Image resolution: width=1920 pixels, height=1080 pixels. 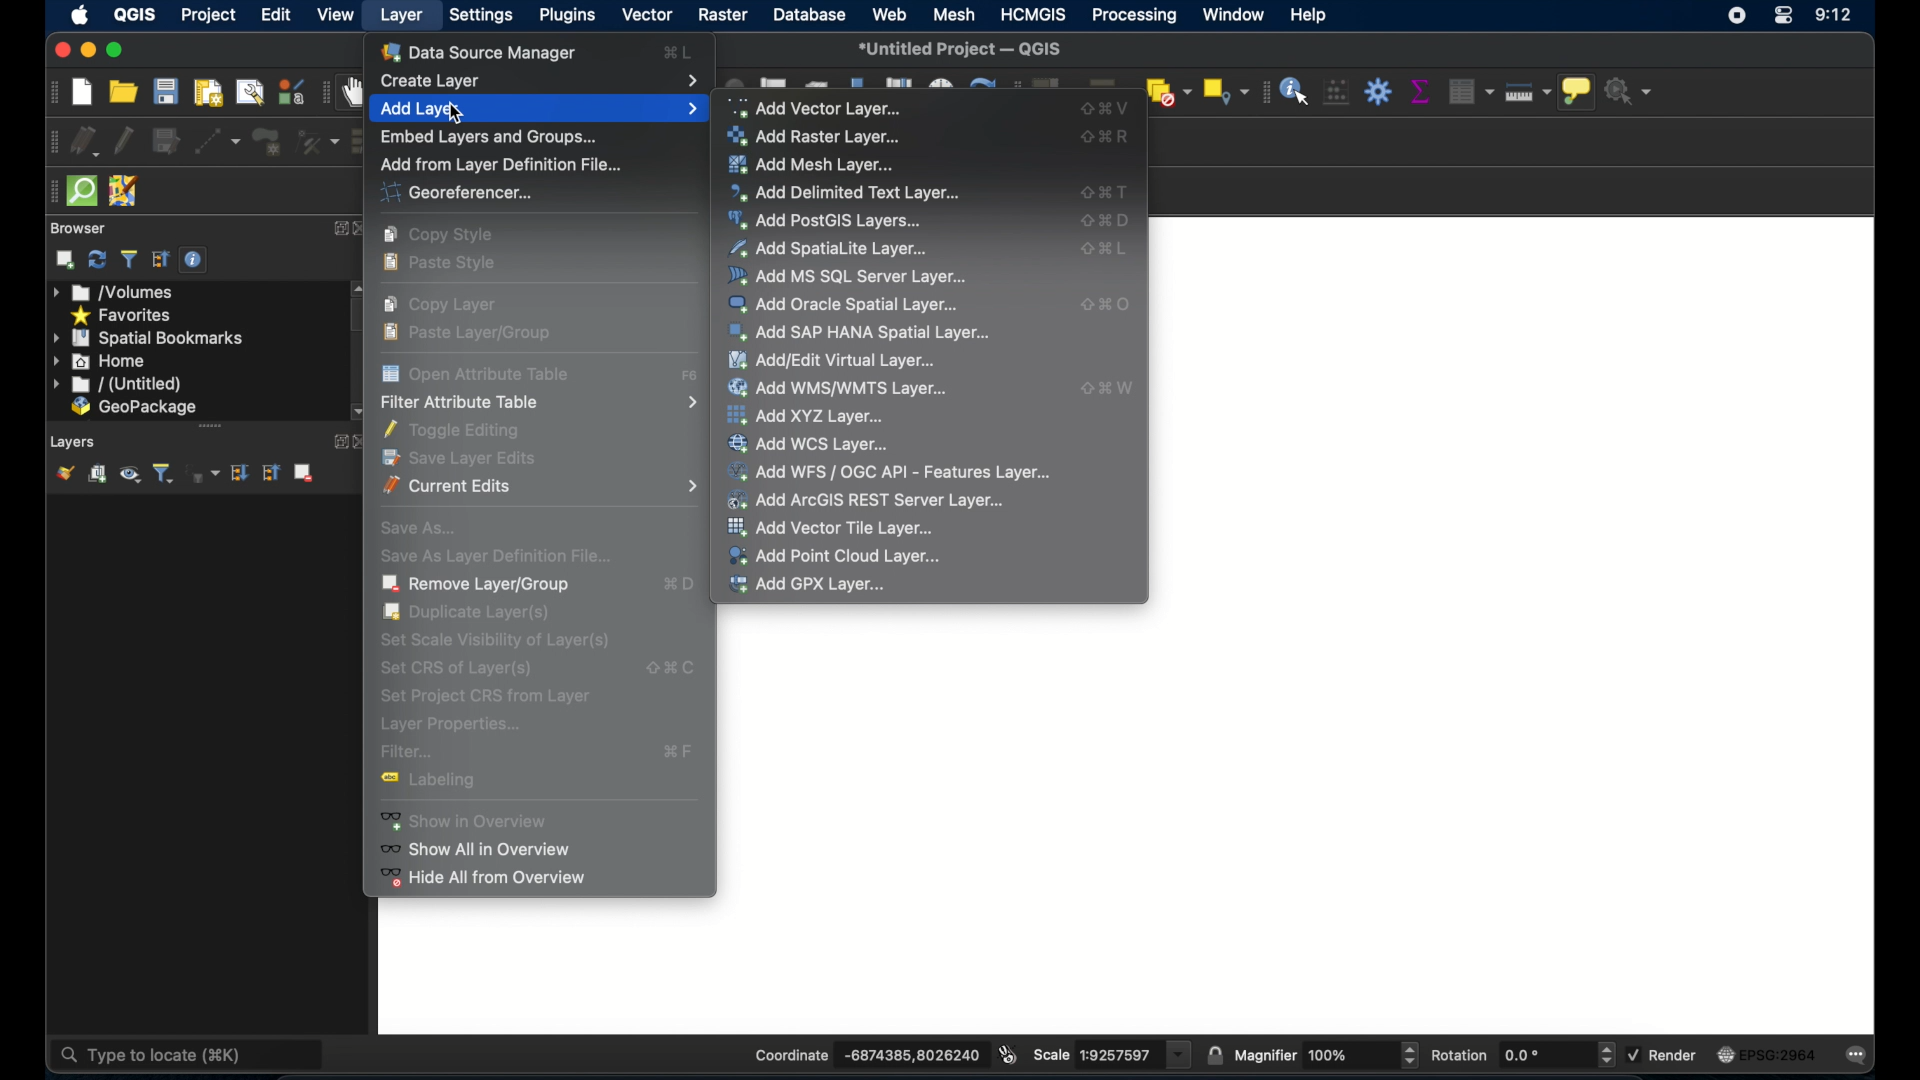 I want to click on collapse all, so click(x=272, y=475).